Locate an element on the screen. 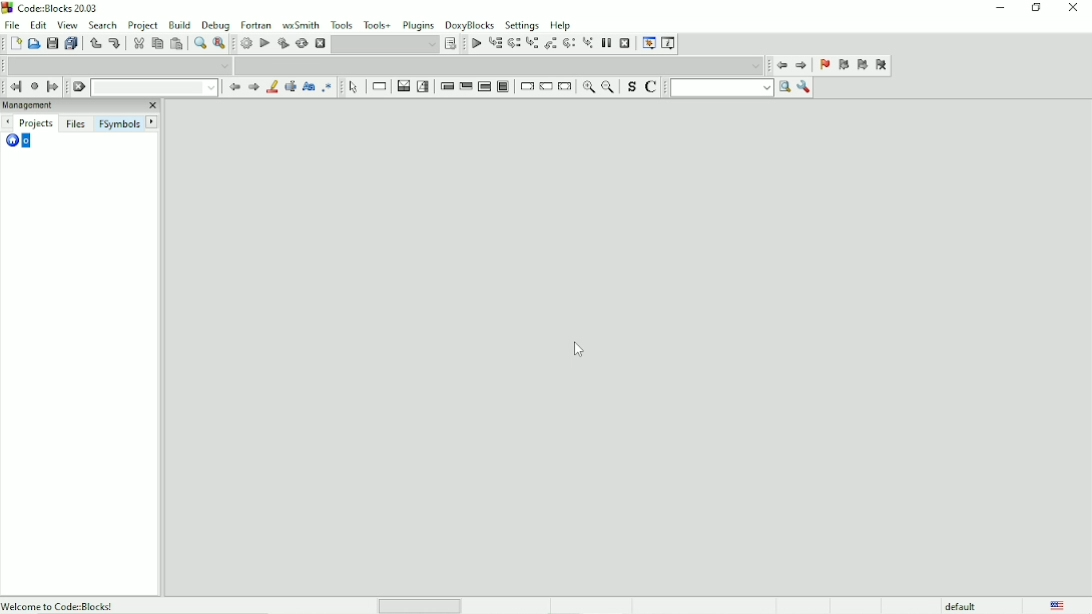 This screenshot has height=614, width=1092. File is located at coordinates (12, 24).